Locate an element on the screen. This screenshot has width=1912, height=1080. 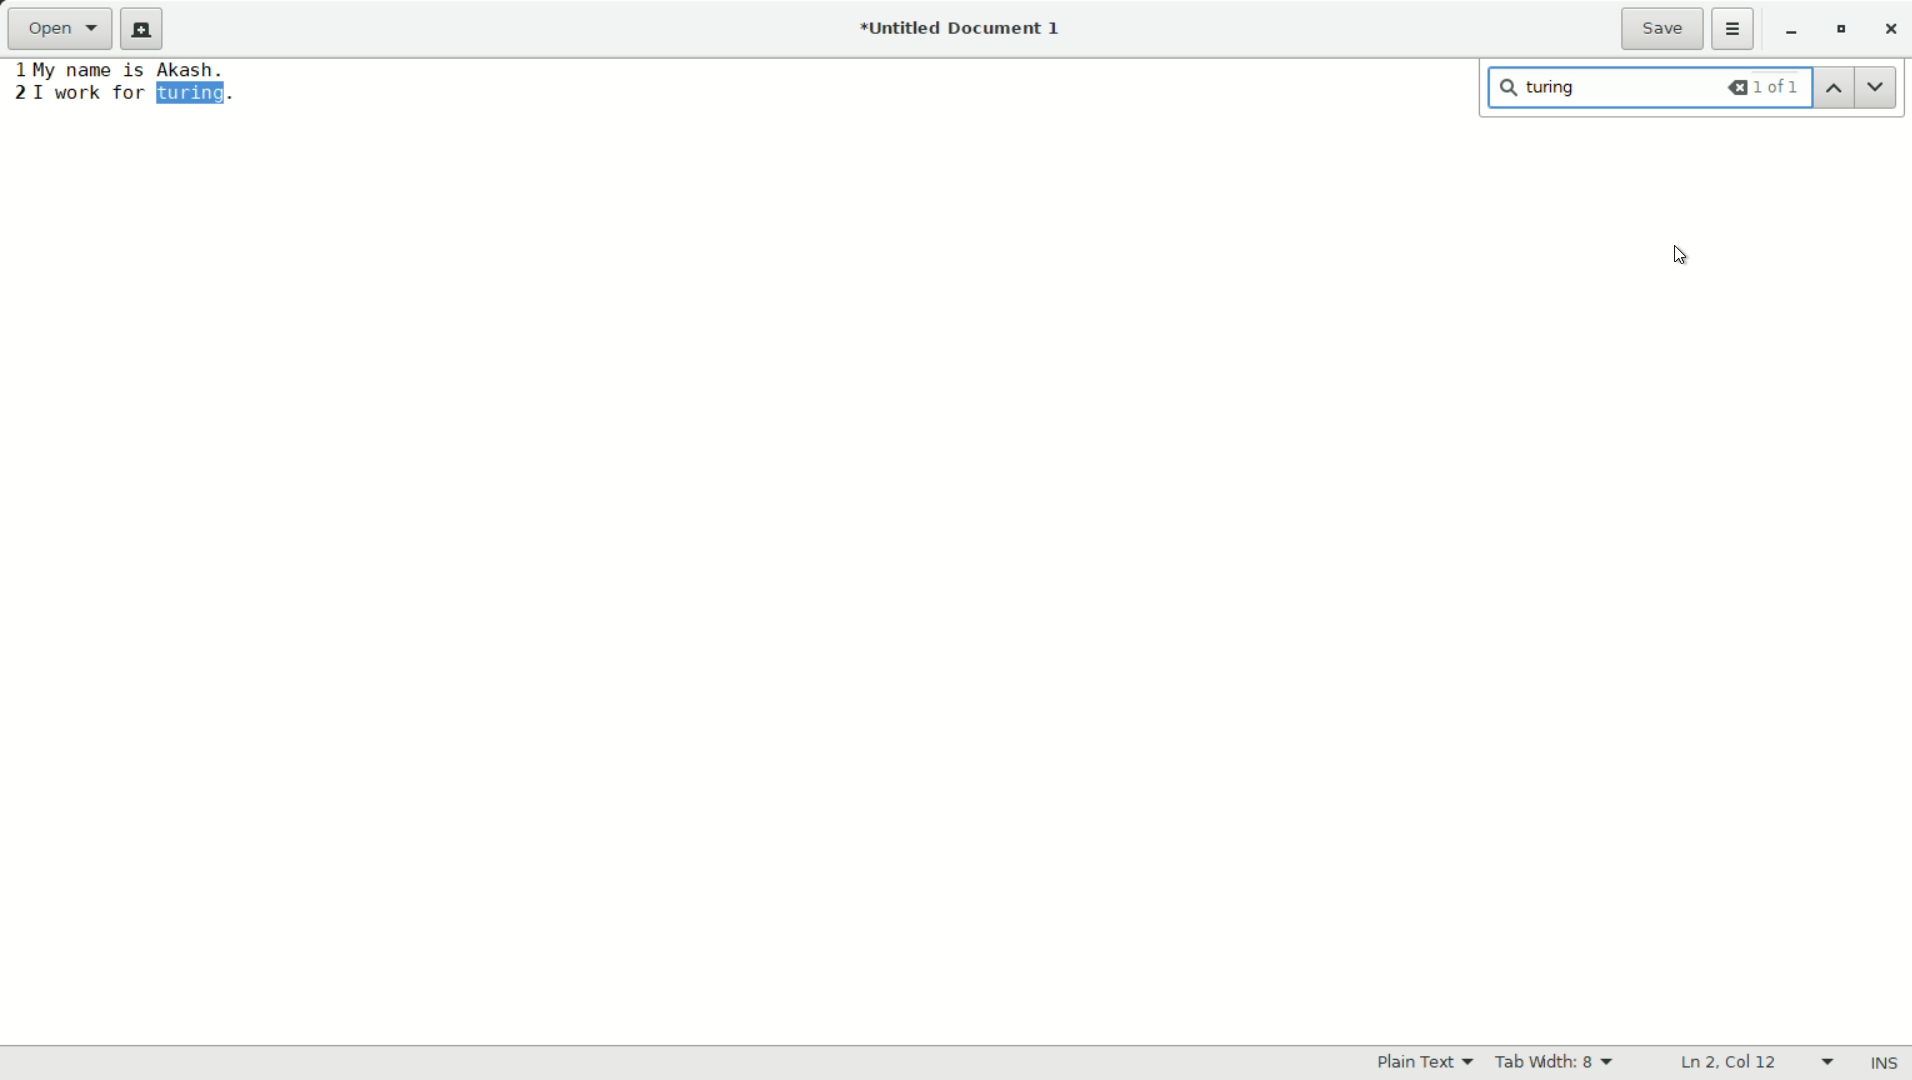
. is located at coordinates (236, 99).